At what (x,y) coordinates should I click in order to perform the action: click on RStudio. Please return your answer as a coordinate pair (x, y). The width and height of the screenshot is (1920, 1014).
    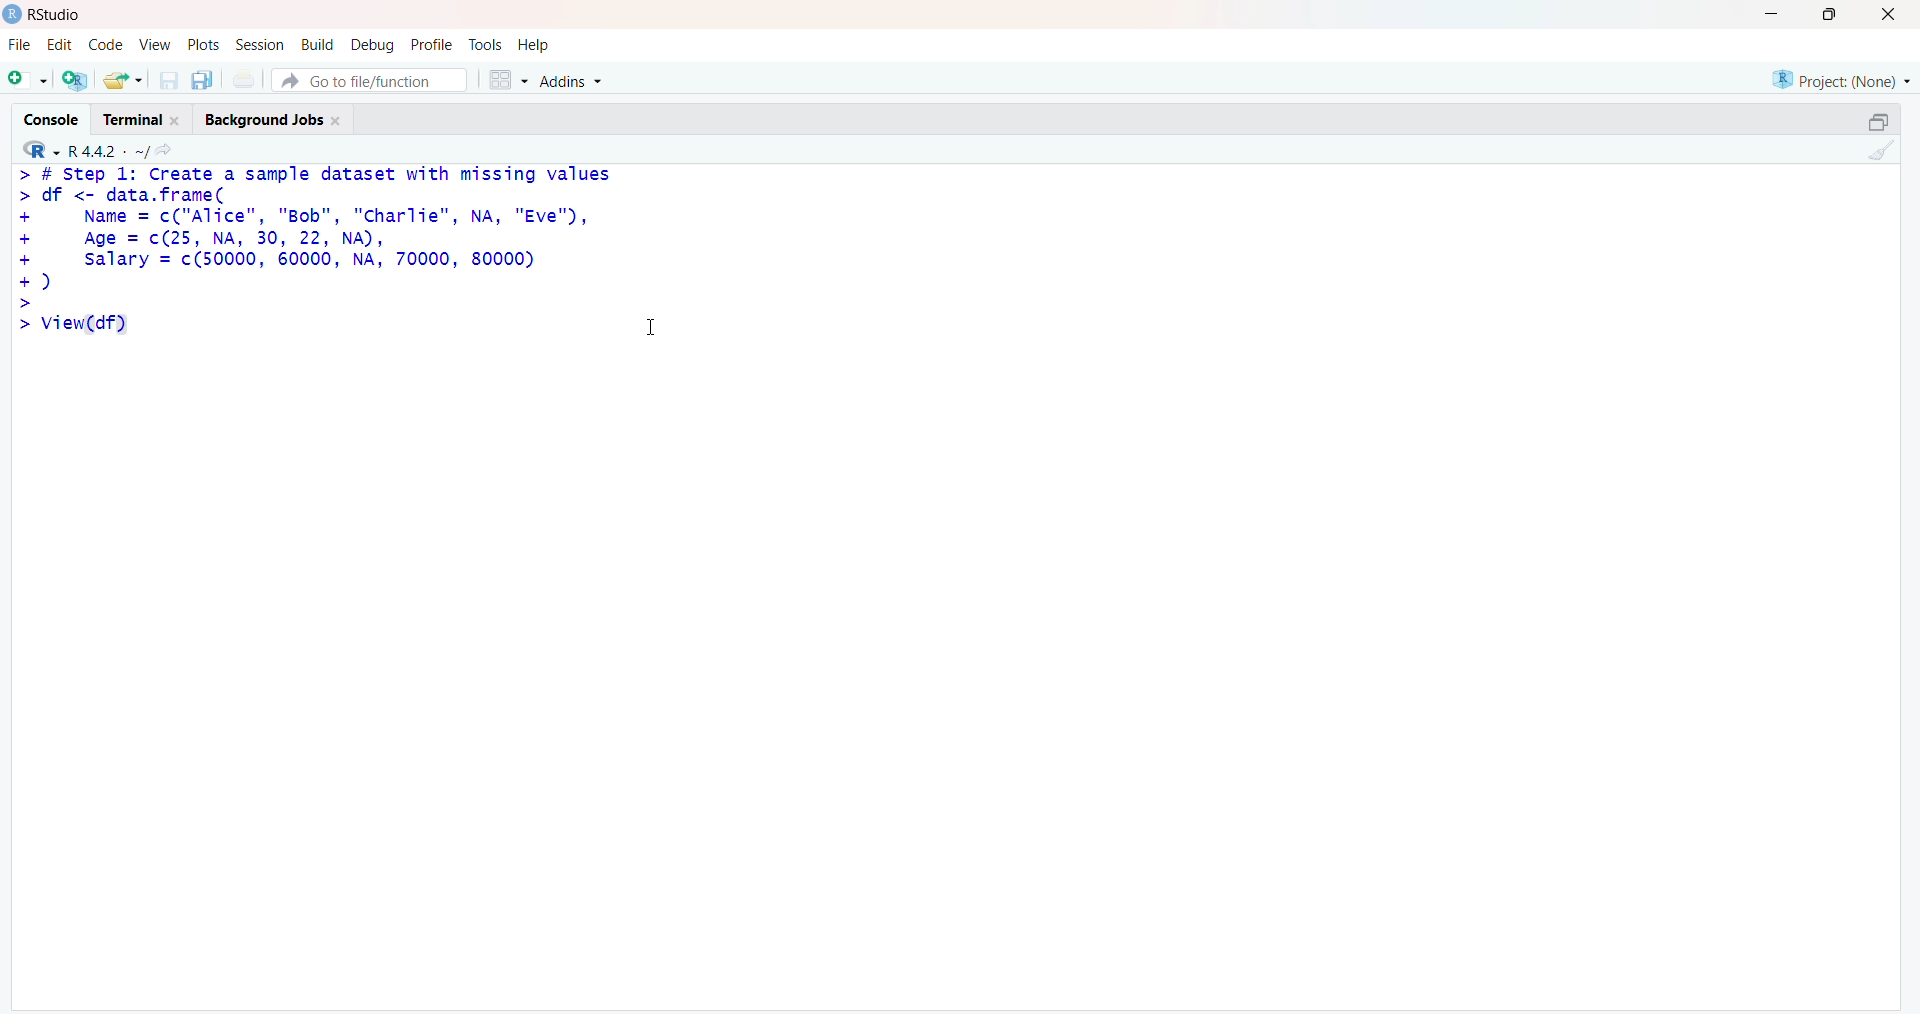
    Looking at the image, I should click on (42, 17).